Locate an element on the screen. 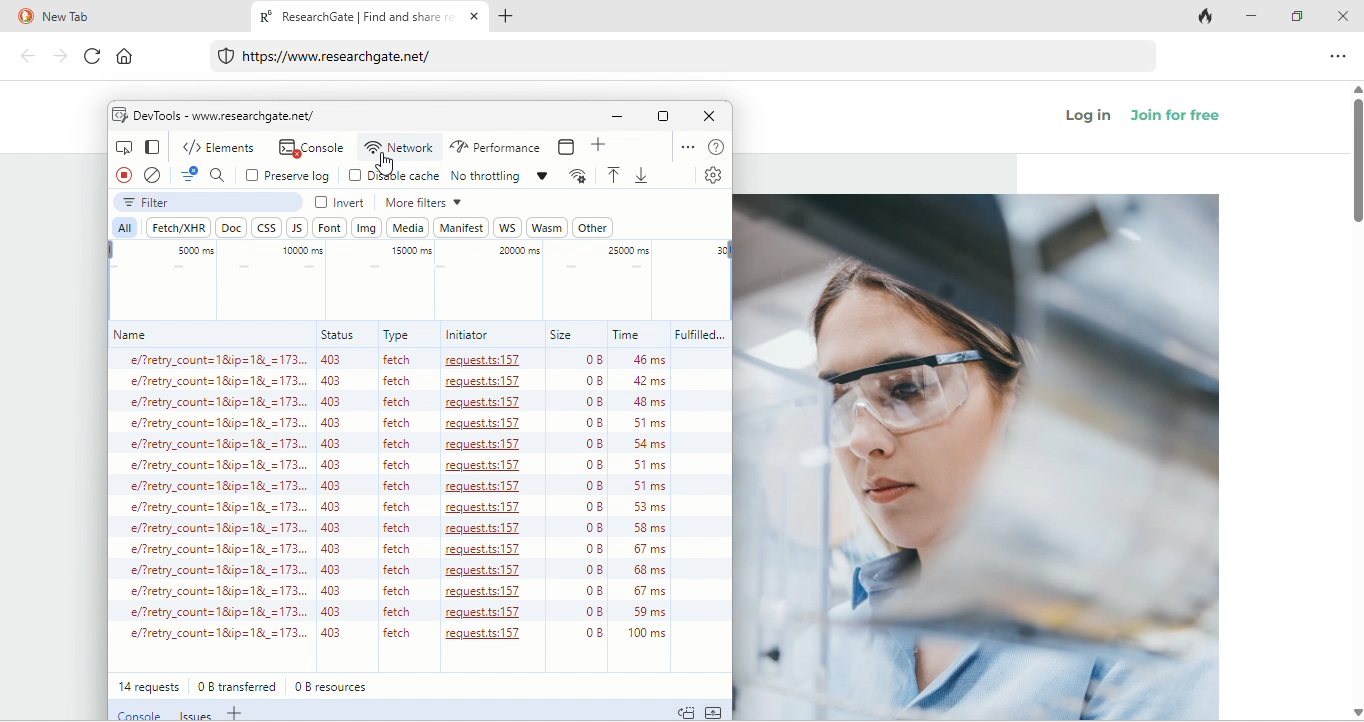 Image resolution: width=1364 pixels, height=722 pixels. settings is located at coordinates (710, 175).